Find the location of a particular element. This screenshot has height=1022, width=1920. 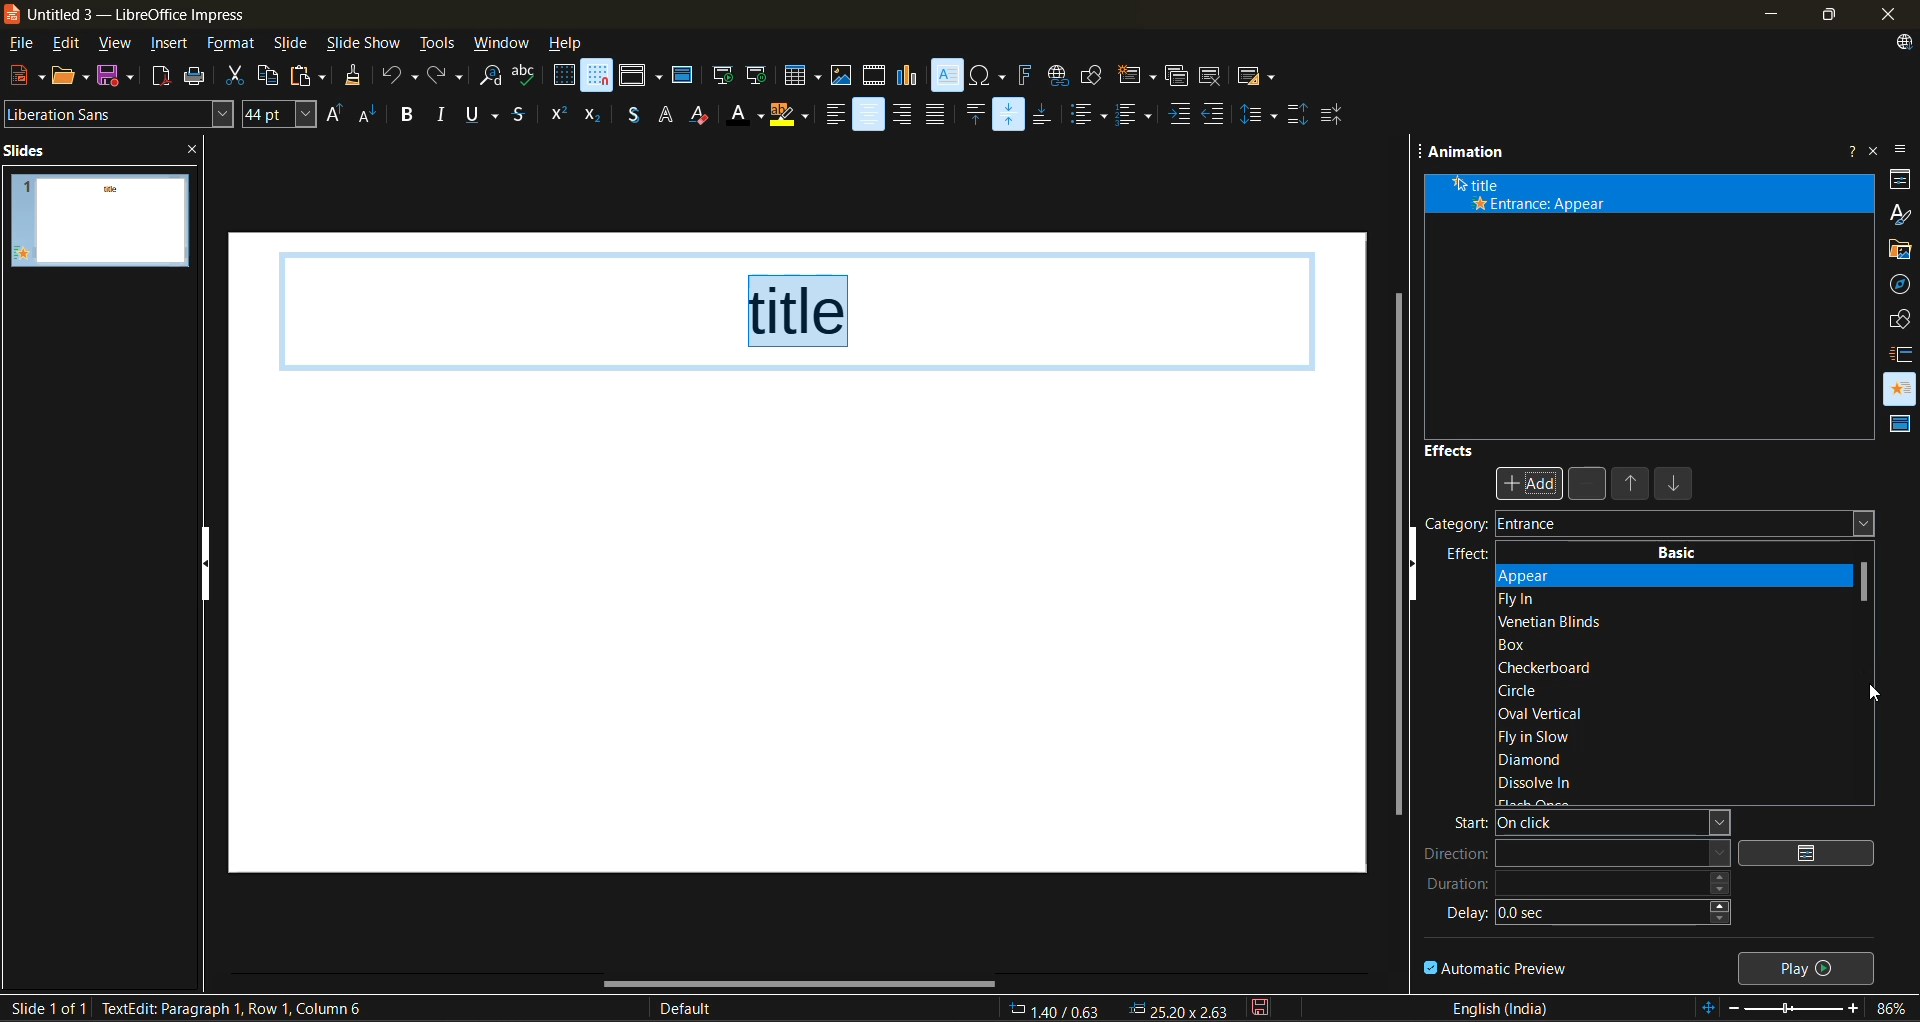

slide is located at coordinates (99, 221).